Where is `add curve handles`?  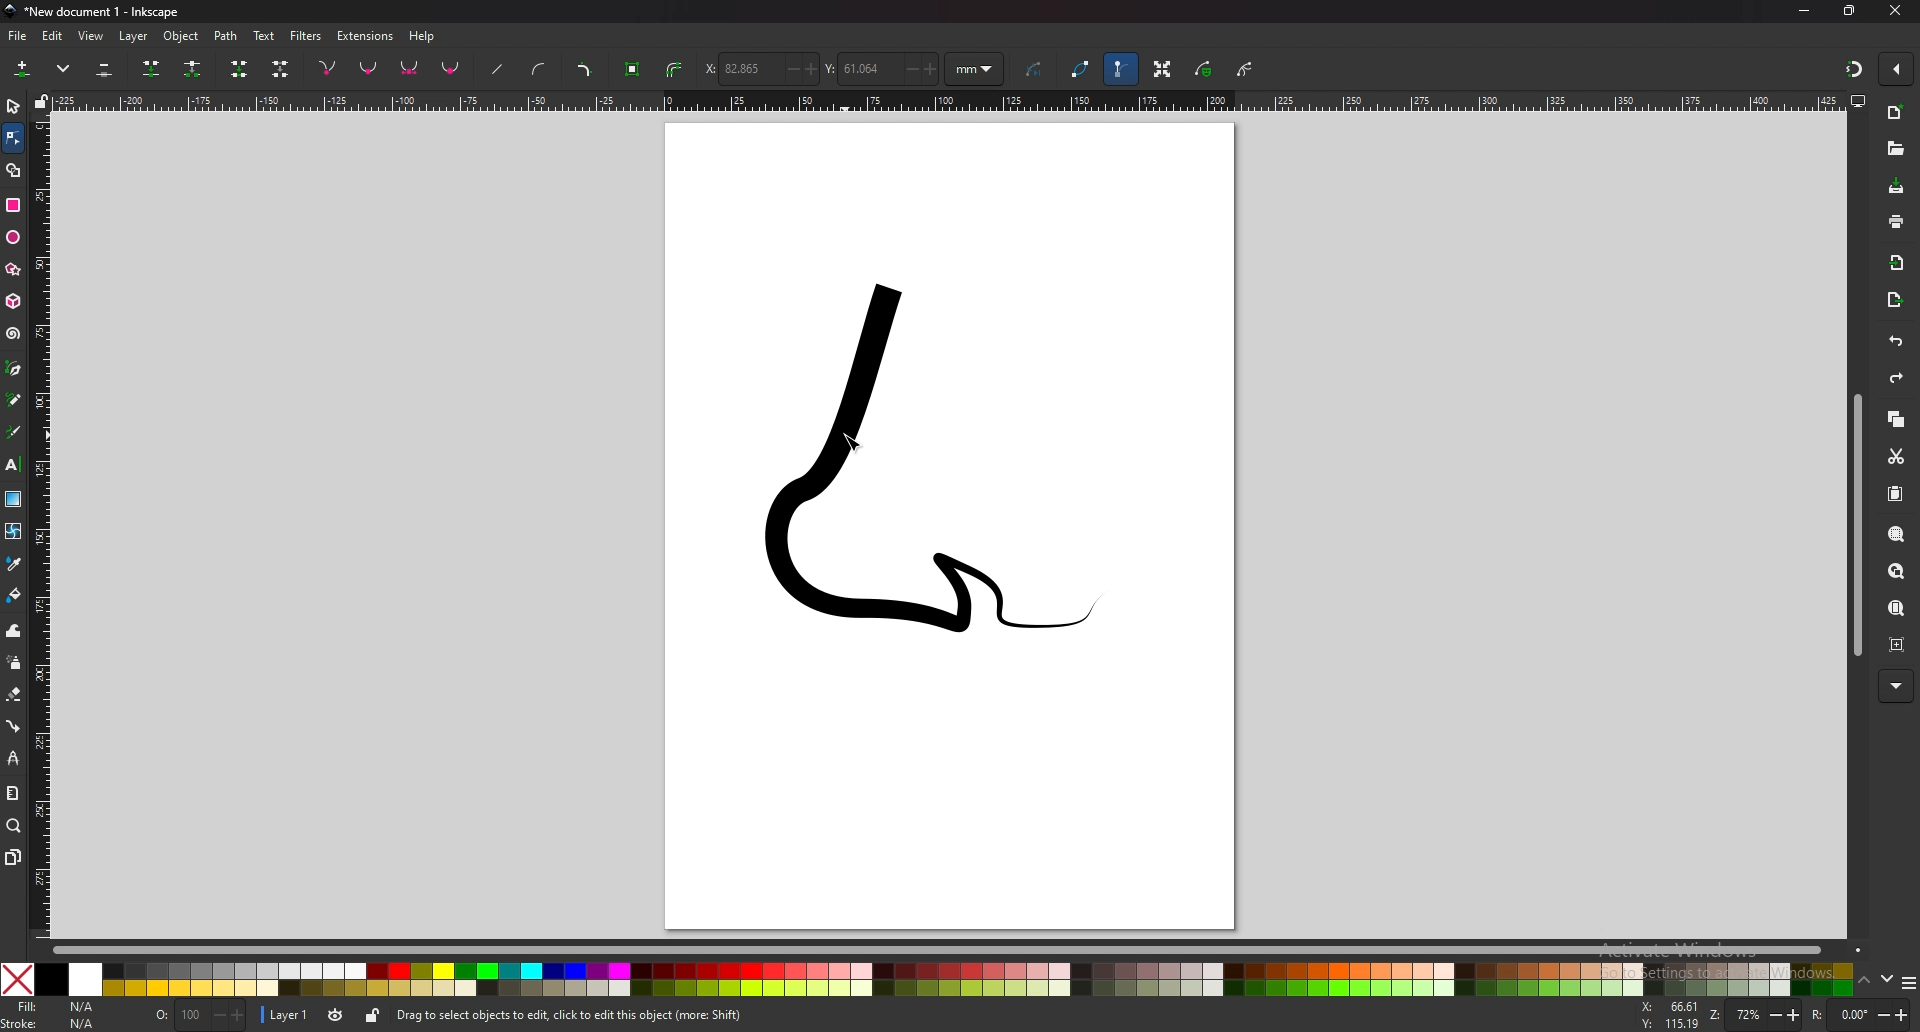 add curve handles is located at coordinates (538, 69).